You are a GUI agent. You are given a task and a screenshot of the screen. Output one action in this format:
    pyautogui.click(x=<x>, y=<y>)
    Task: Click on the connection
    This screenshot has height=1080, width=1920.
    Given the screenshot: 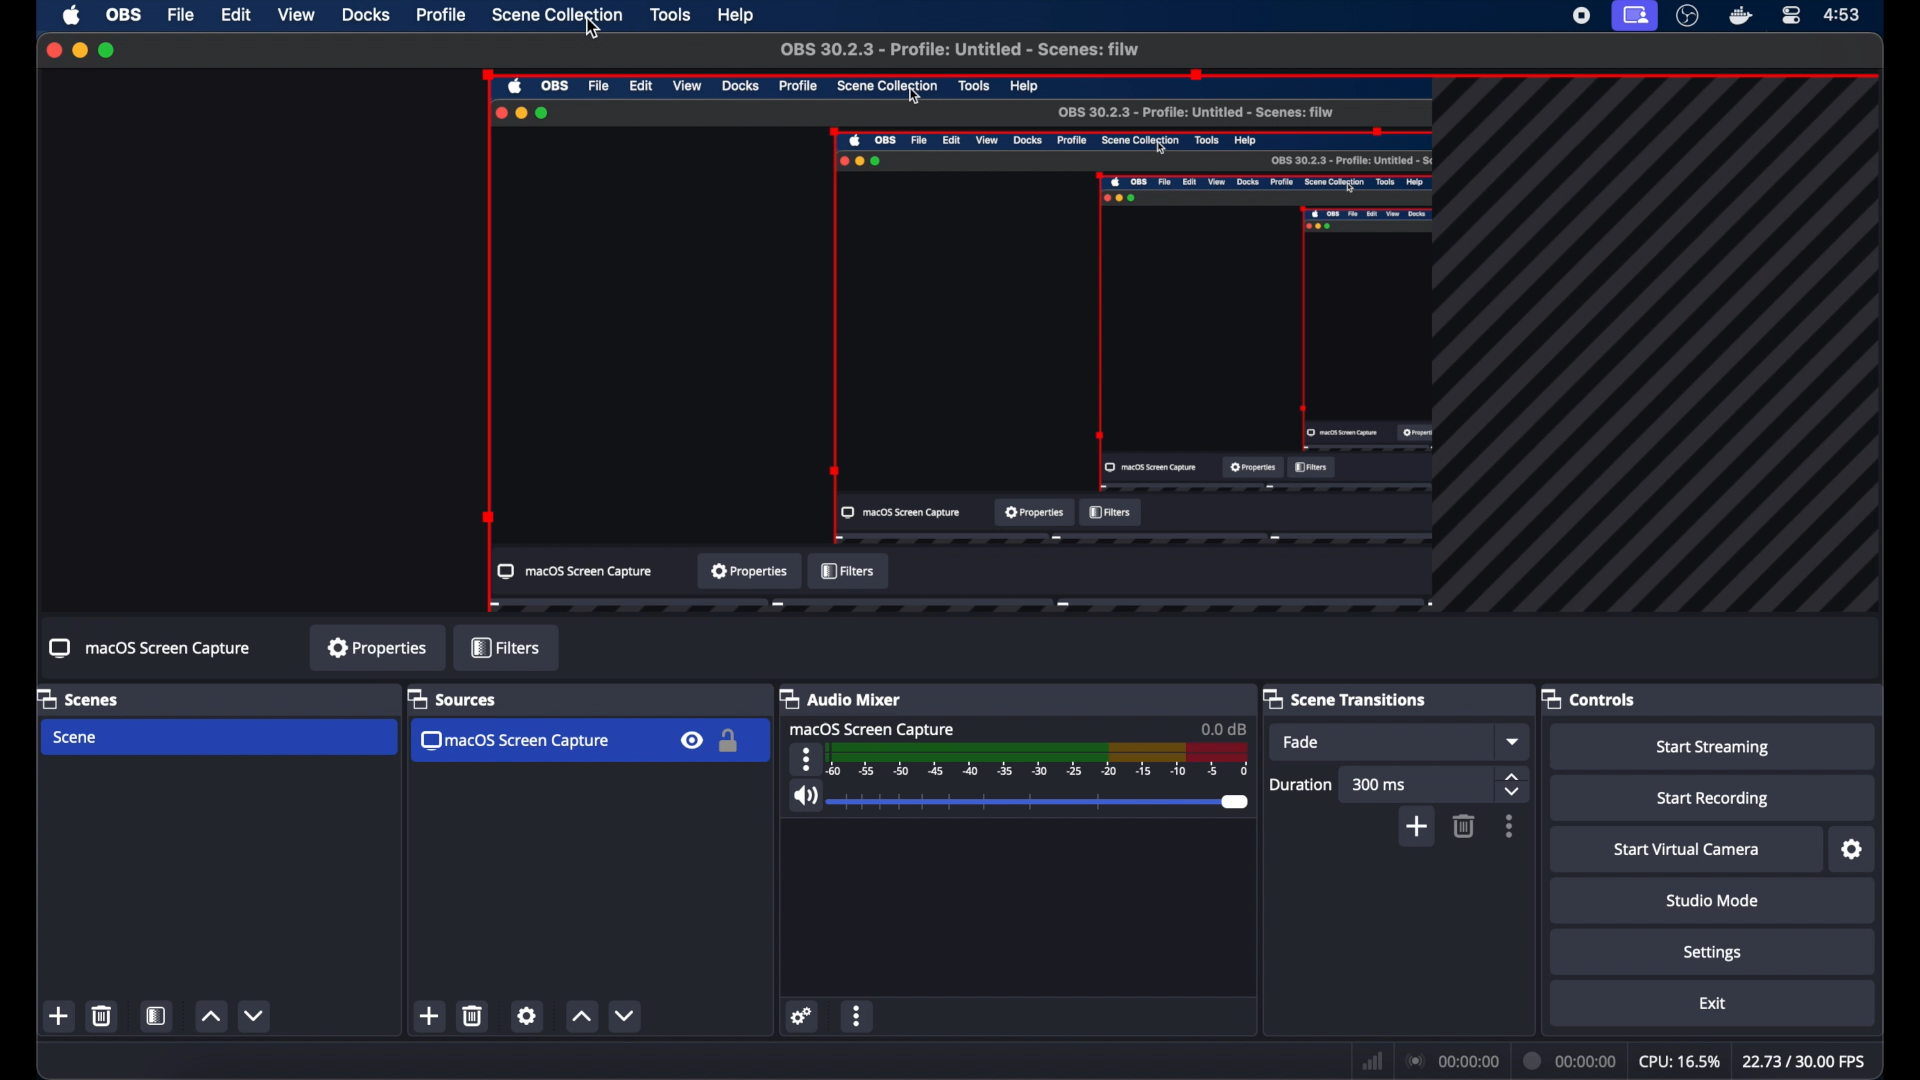 What is the action you would take?
    pyautogui.click(x=1455, y=1058)
    